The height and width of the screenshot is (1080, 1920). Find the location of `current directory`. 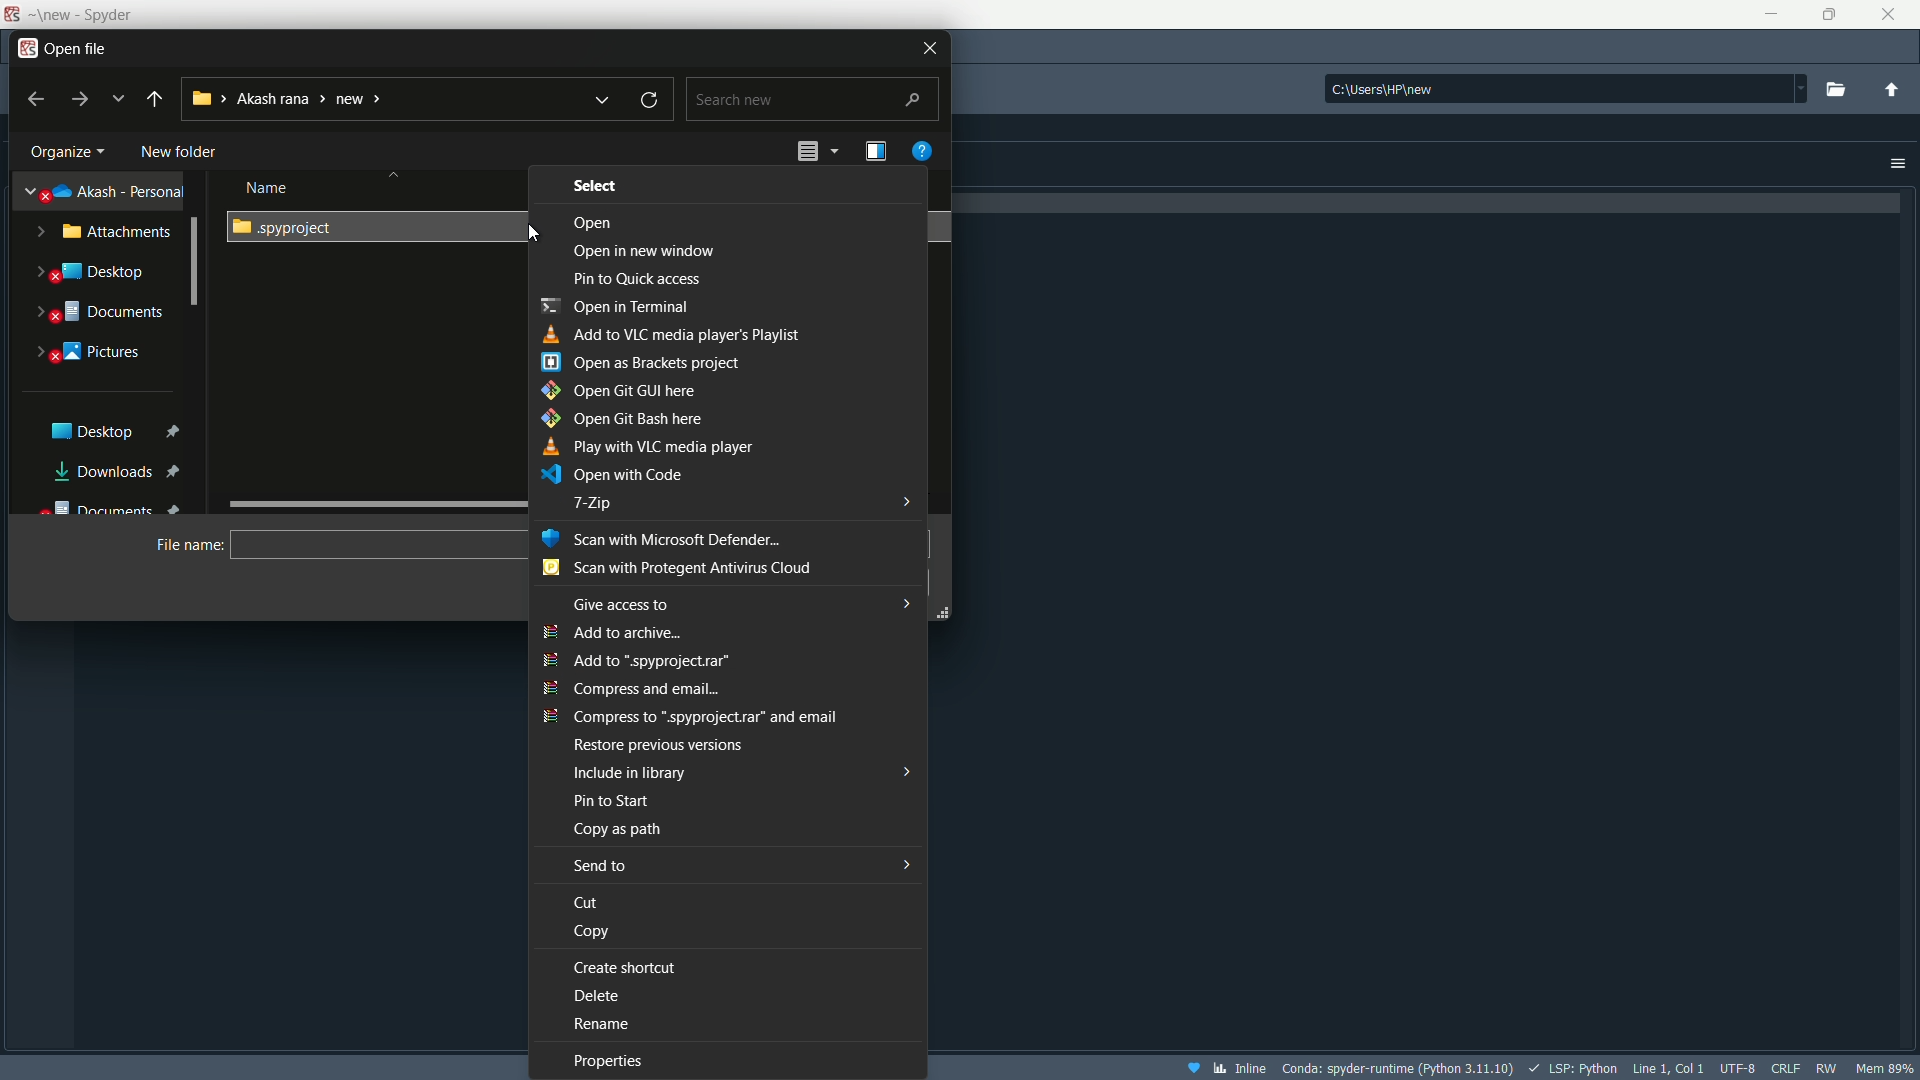

current directory is located at coordinates (289, 99).